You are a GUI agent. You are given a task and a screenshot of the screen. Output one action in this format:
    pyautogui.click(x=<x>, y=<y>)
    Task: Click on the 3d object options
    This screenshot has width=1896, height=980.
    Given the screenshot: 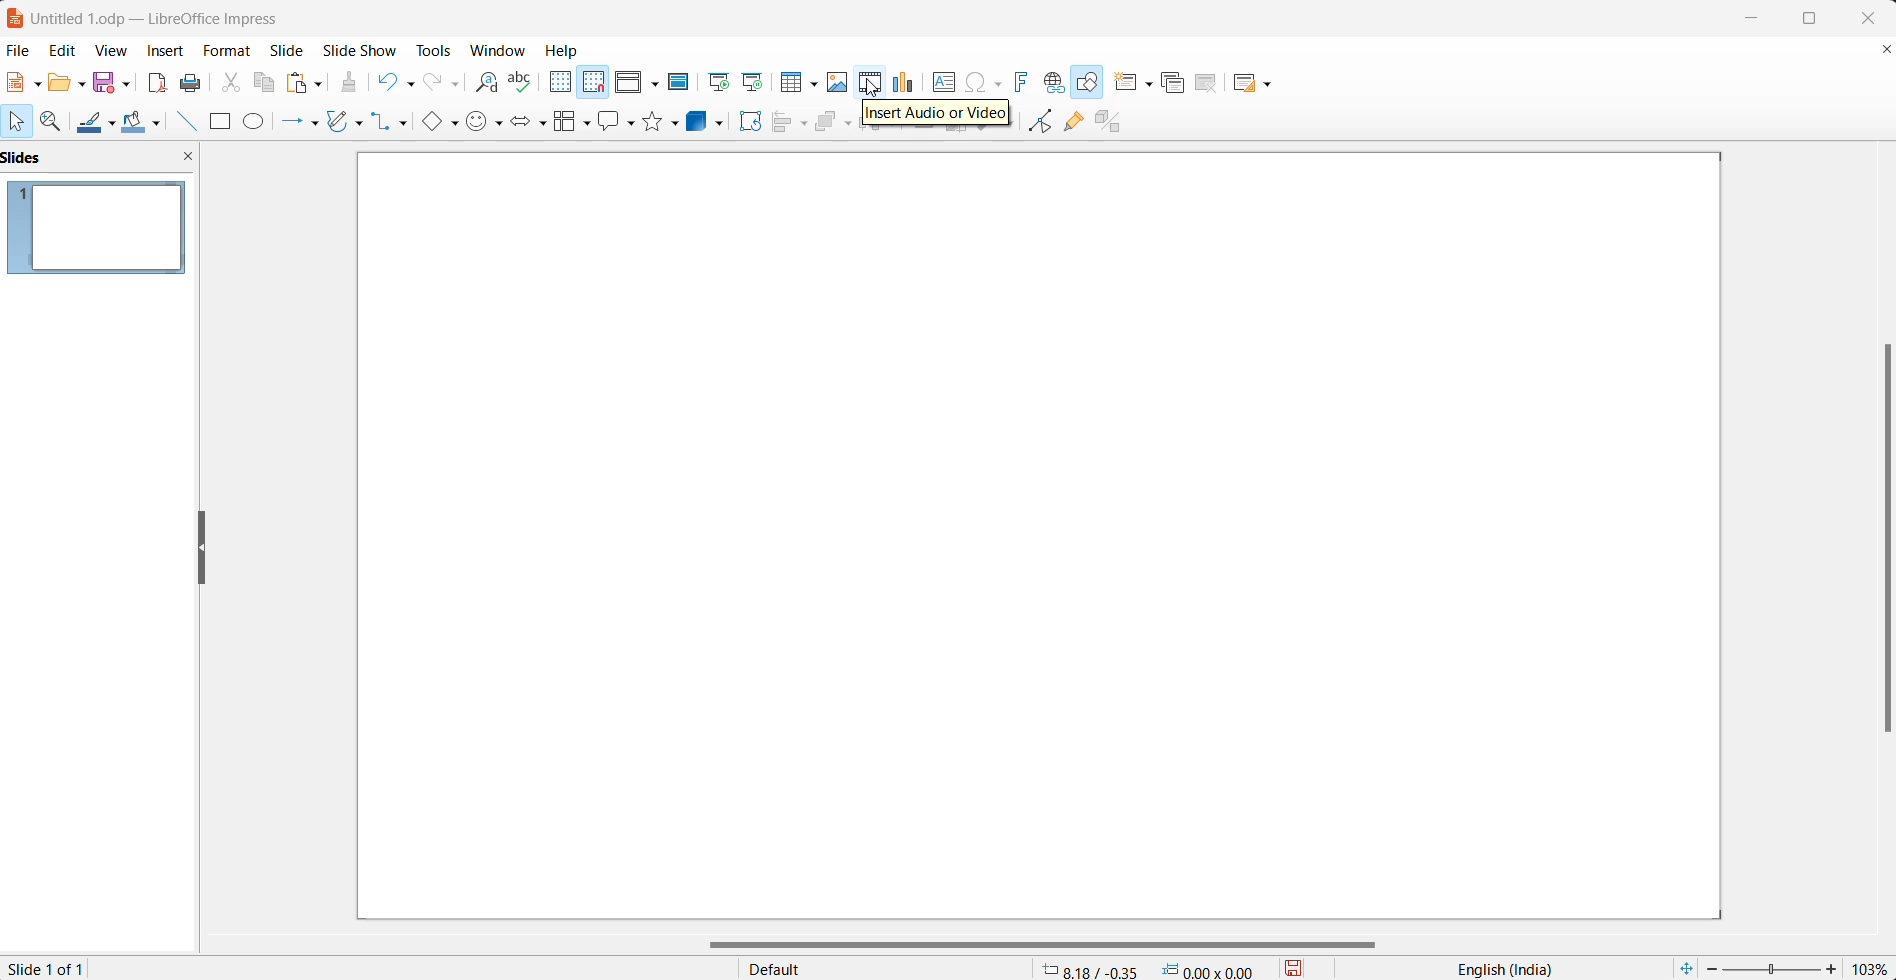 What is the action you would take?
    pyautogui.click(x=724, y=125)
    